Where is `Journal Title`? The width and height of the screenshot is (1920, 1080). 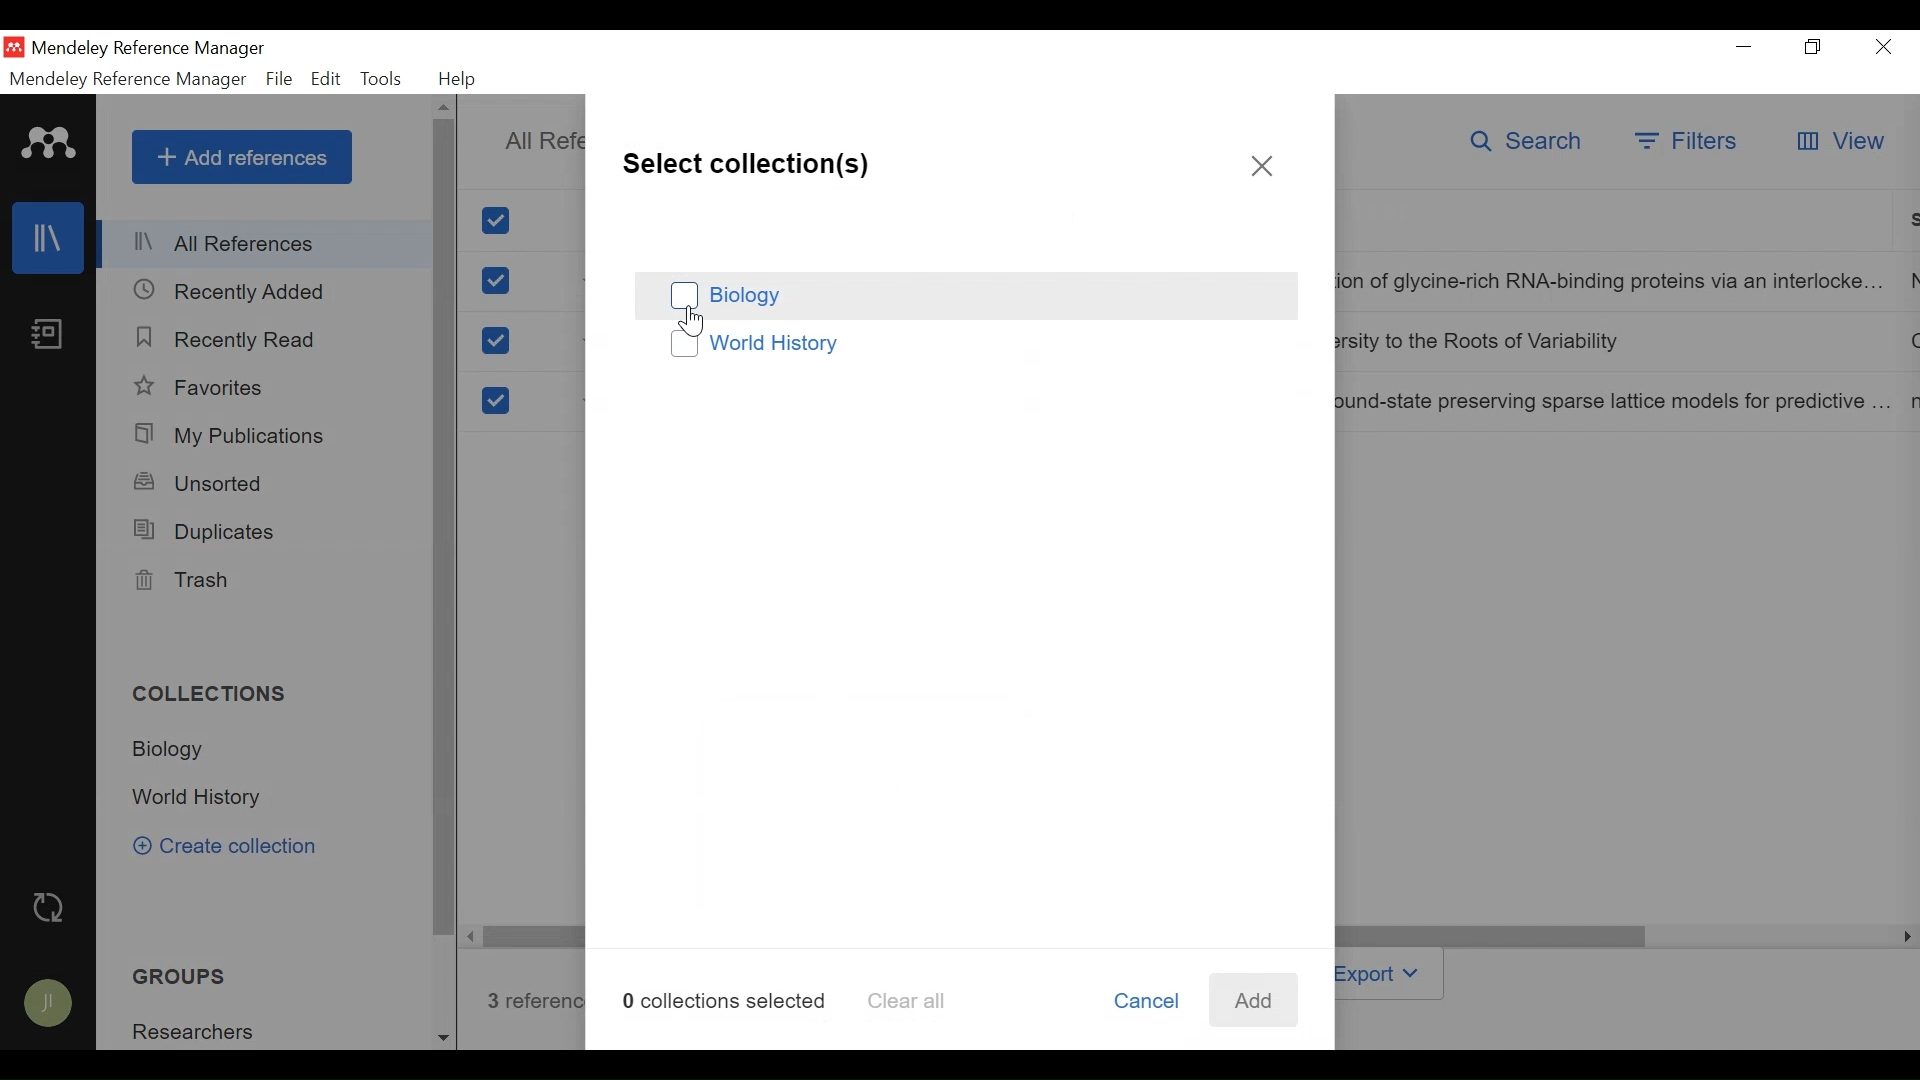
Journal Title is located at coordinates (1615, 343).